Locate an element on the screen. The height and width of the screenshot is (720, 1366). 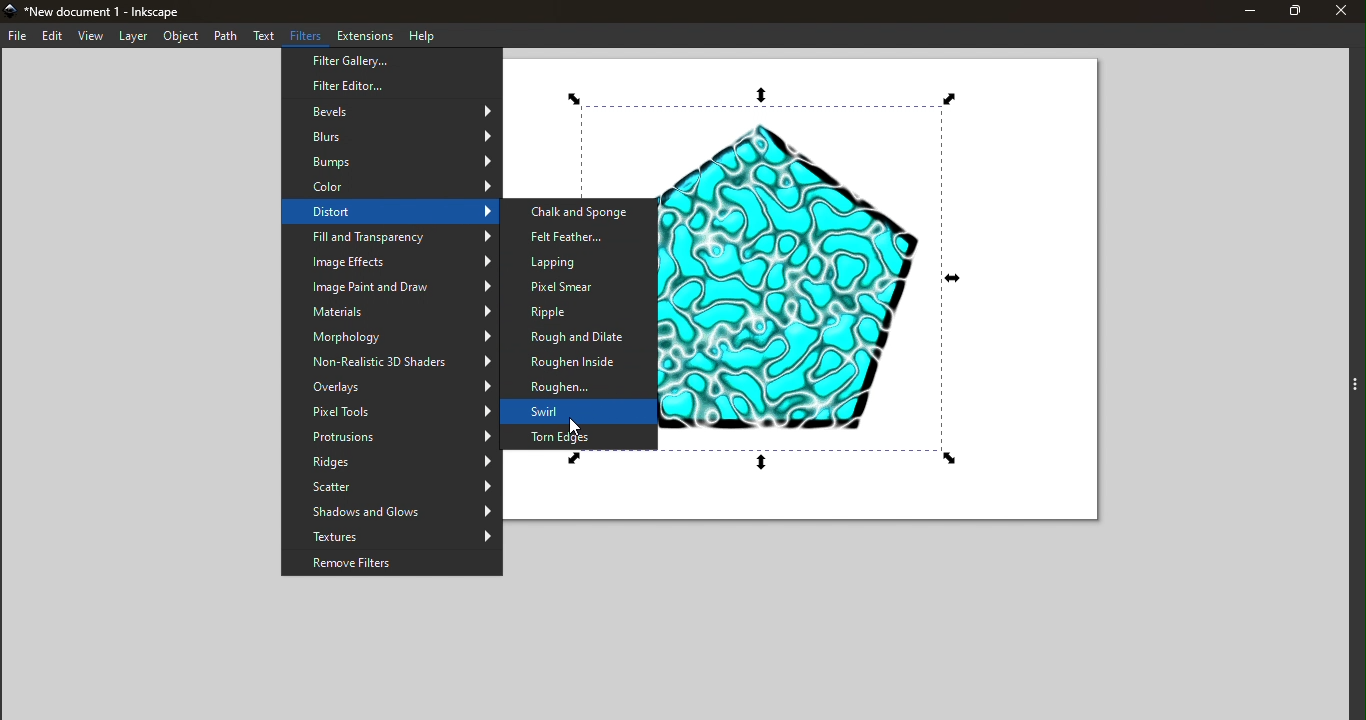
Pixel Smear is located at coordinates (580, 288).